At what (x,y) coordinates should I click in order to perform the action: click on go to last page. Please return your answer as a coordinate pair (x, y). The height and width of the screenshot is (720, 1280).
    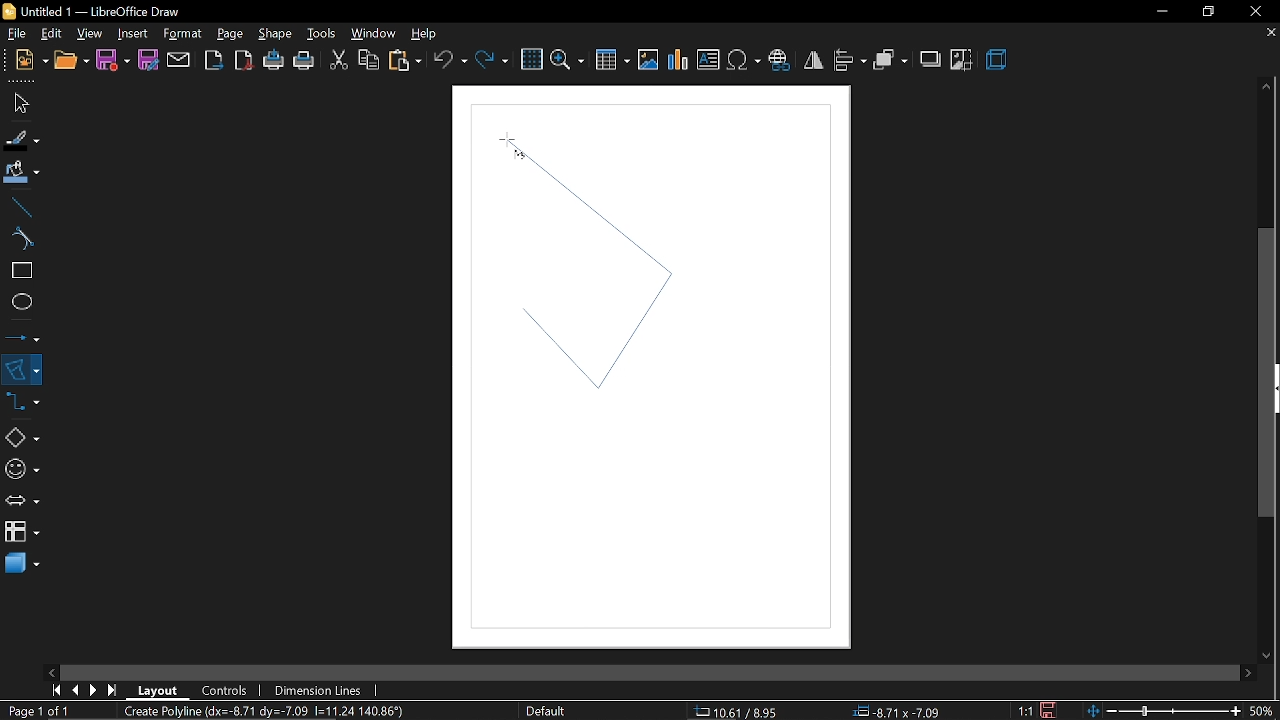
    Looking at the image, I should click on (115, 687).